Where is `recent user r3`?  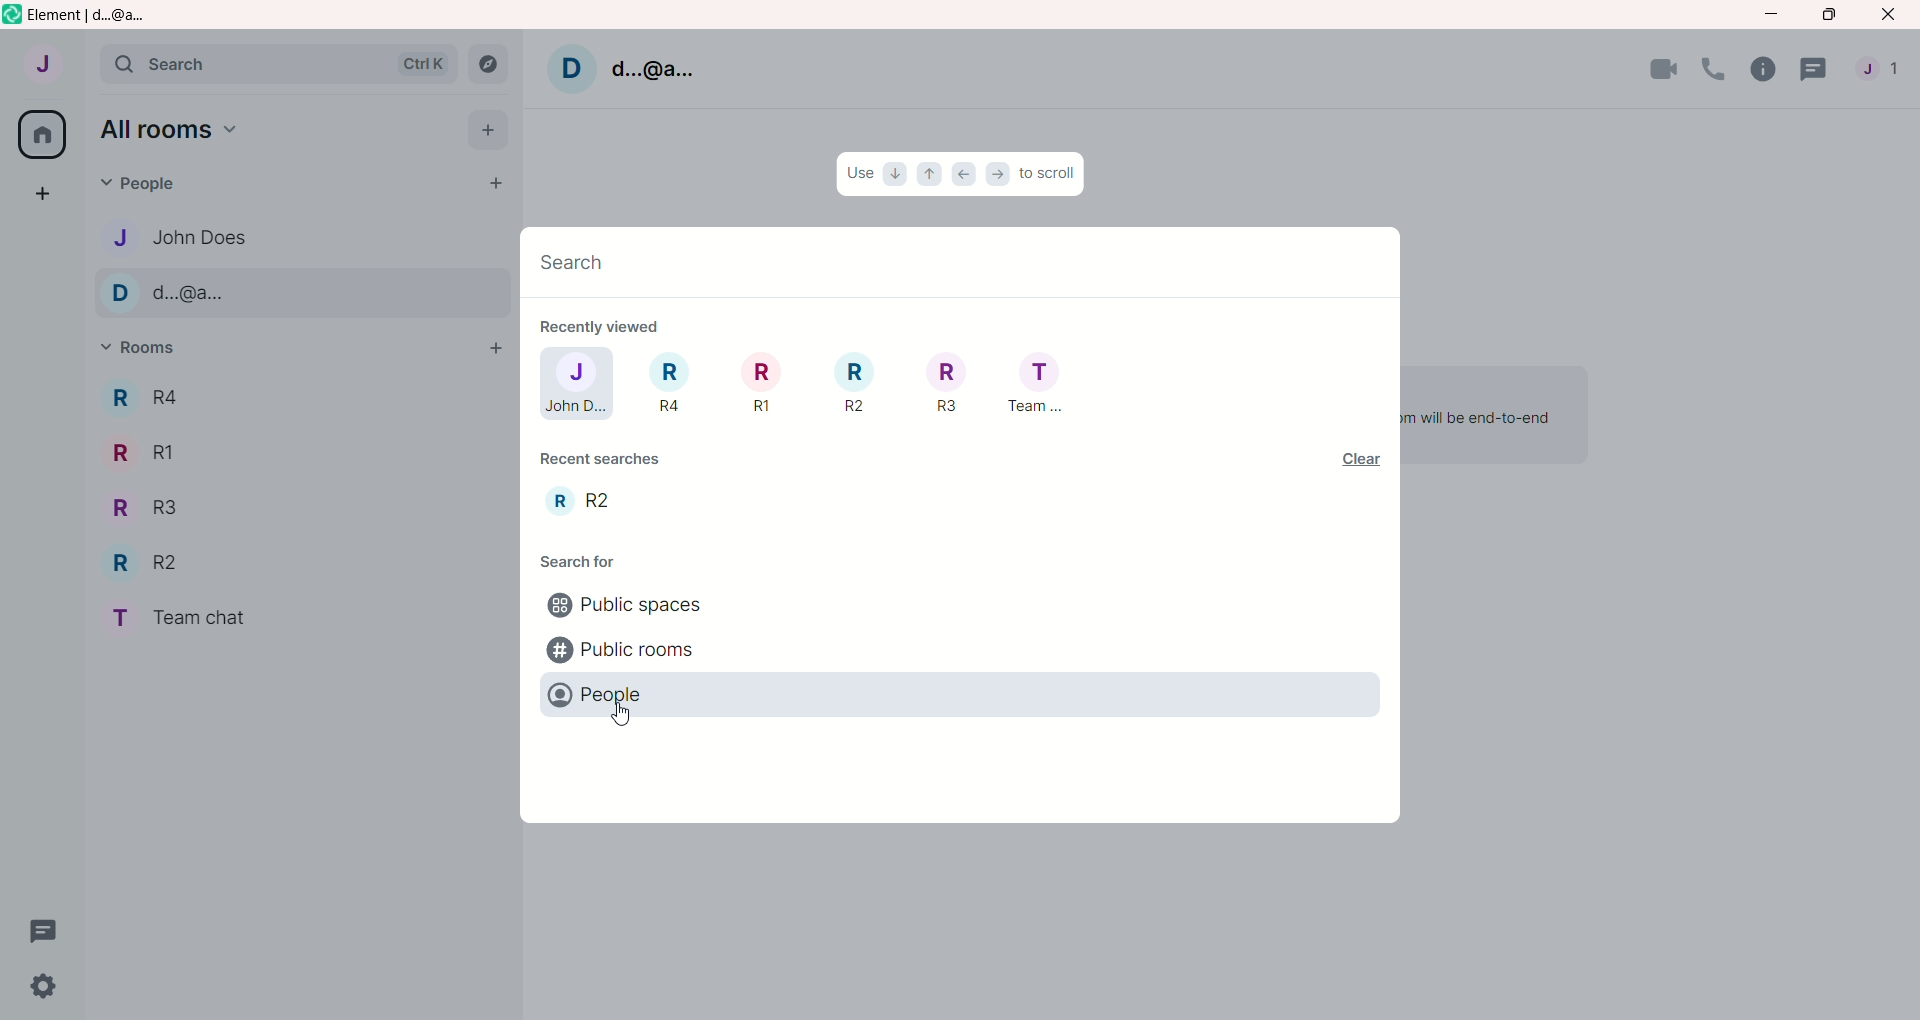
recent user r3 is located at coordinates (946, 383).